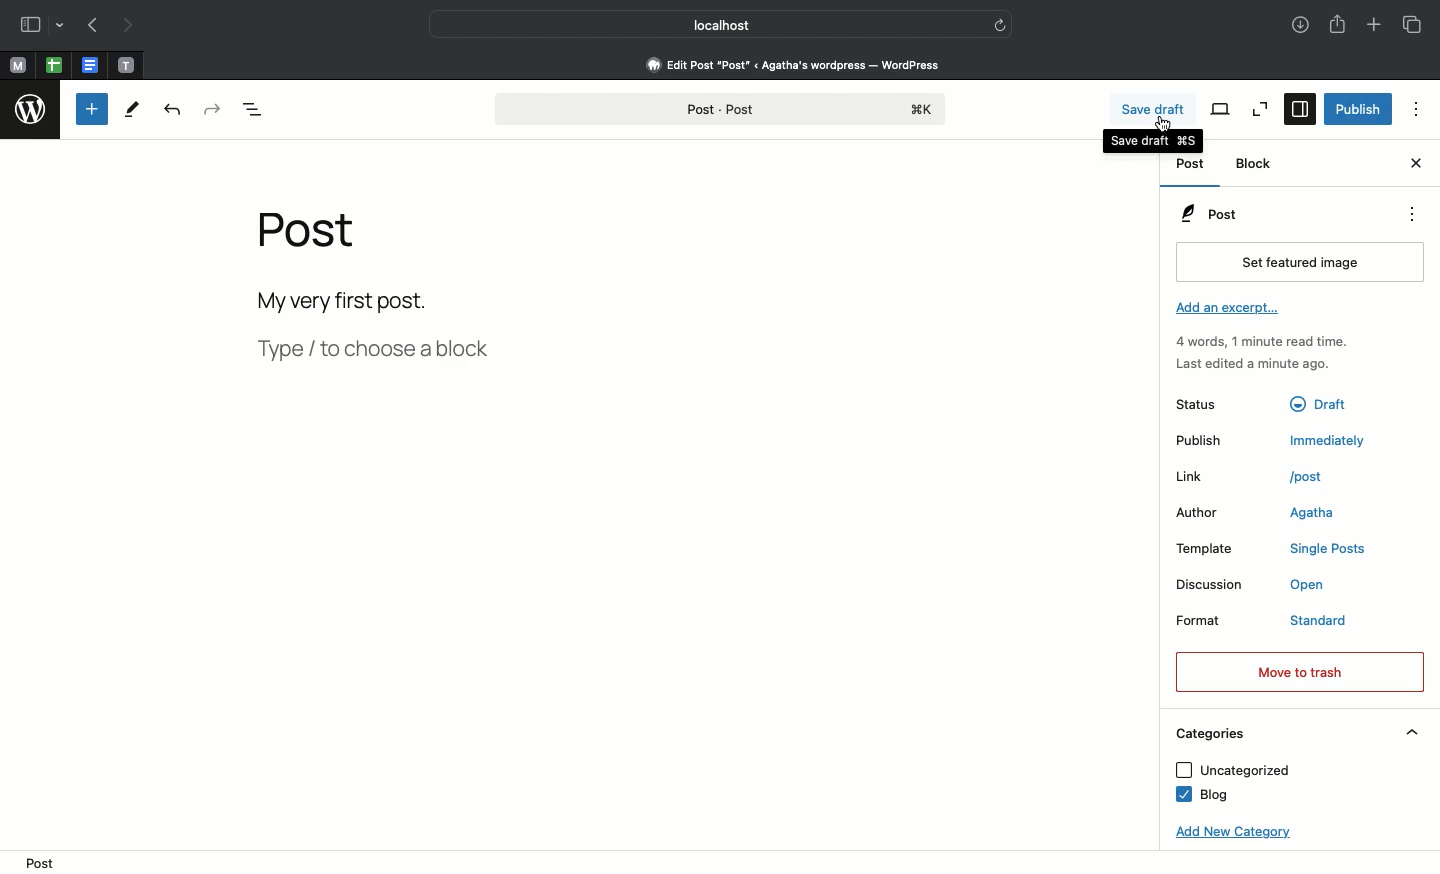  What do you see at coordinates (1207, 514) in the screenshot?
I see `Author` at bounding box center [1207, 514].